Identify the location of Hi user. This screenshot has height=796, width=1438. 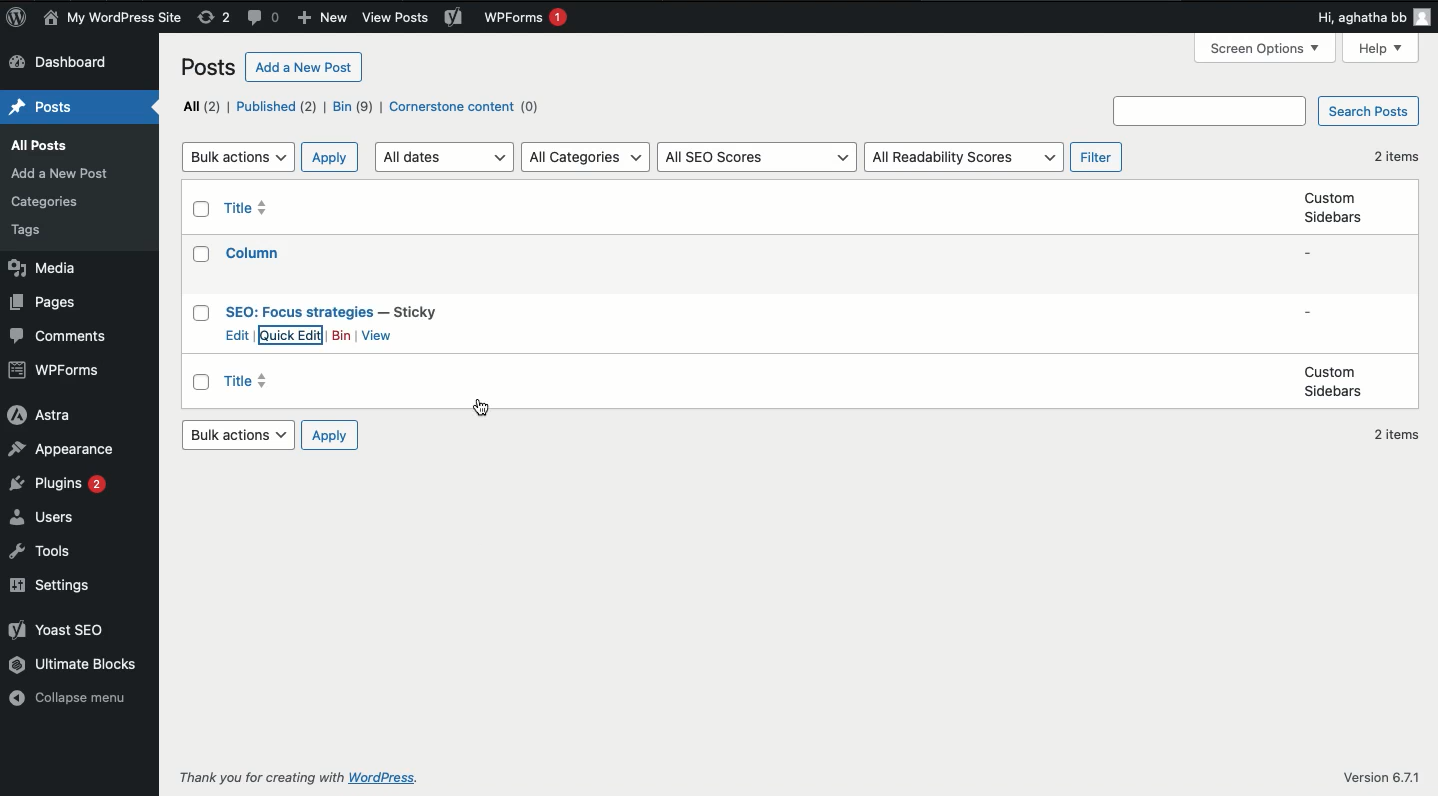
(1370, 17).